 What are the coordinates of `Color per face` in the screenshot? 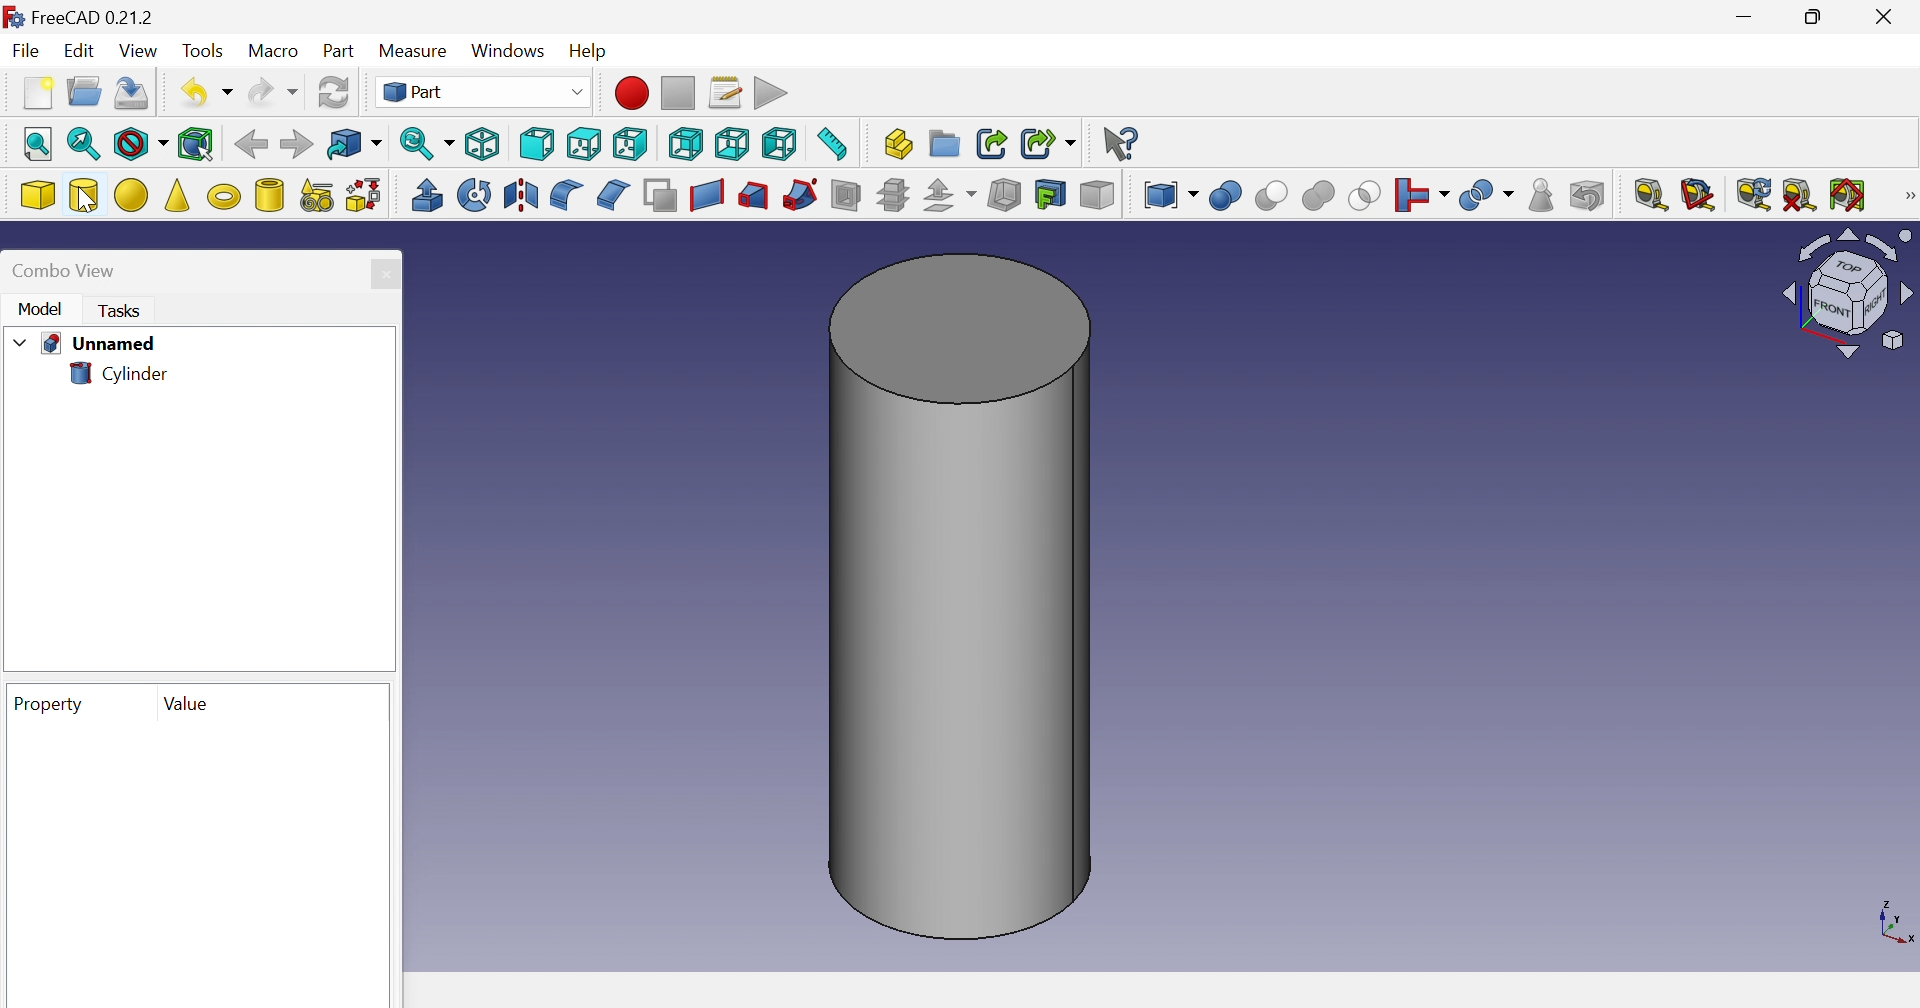 It's located at (1099, 197).